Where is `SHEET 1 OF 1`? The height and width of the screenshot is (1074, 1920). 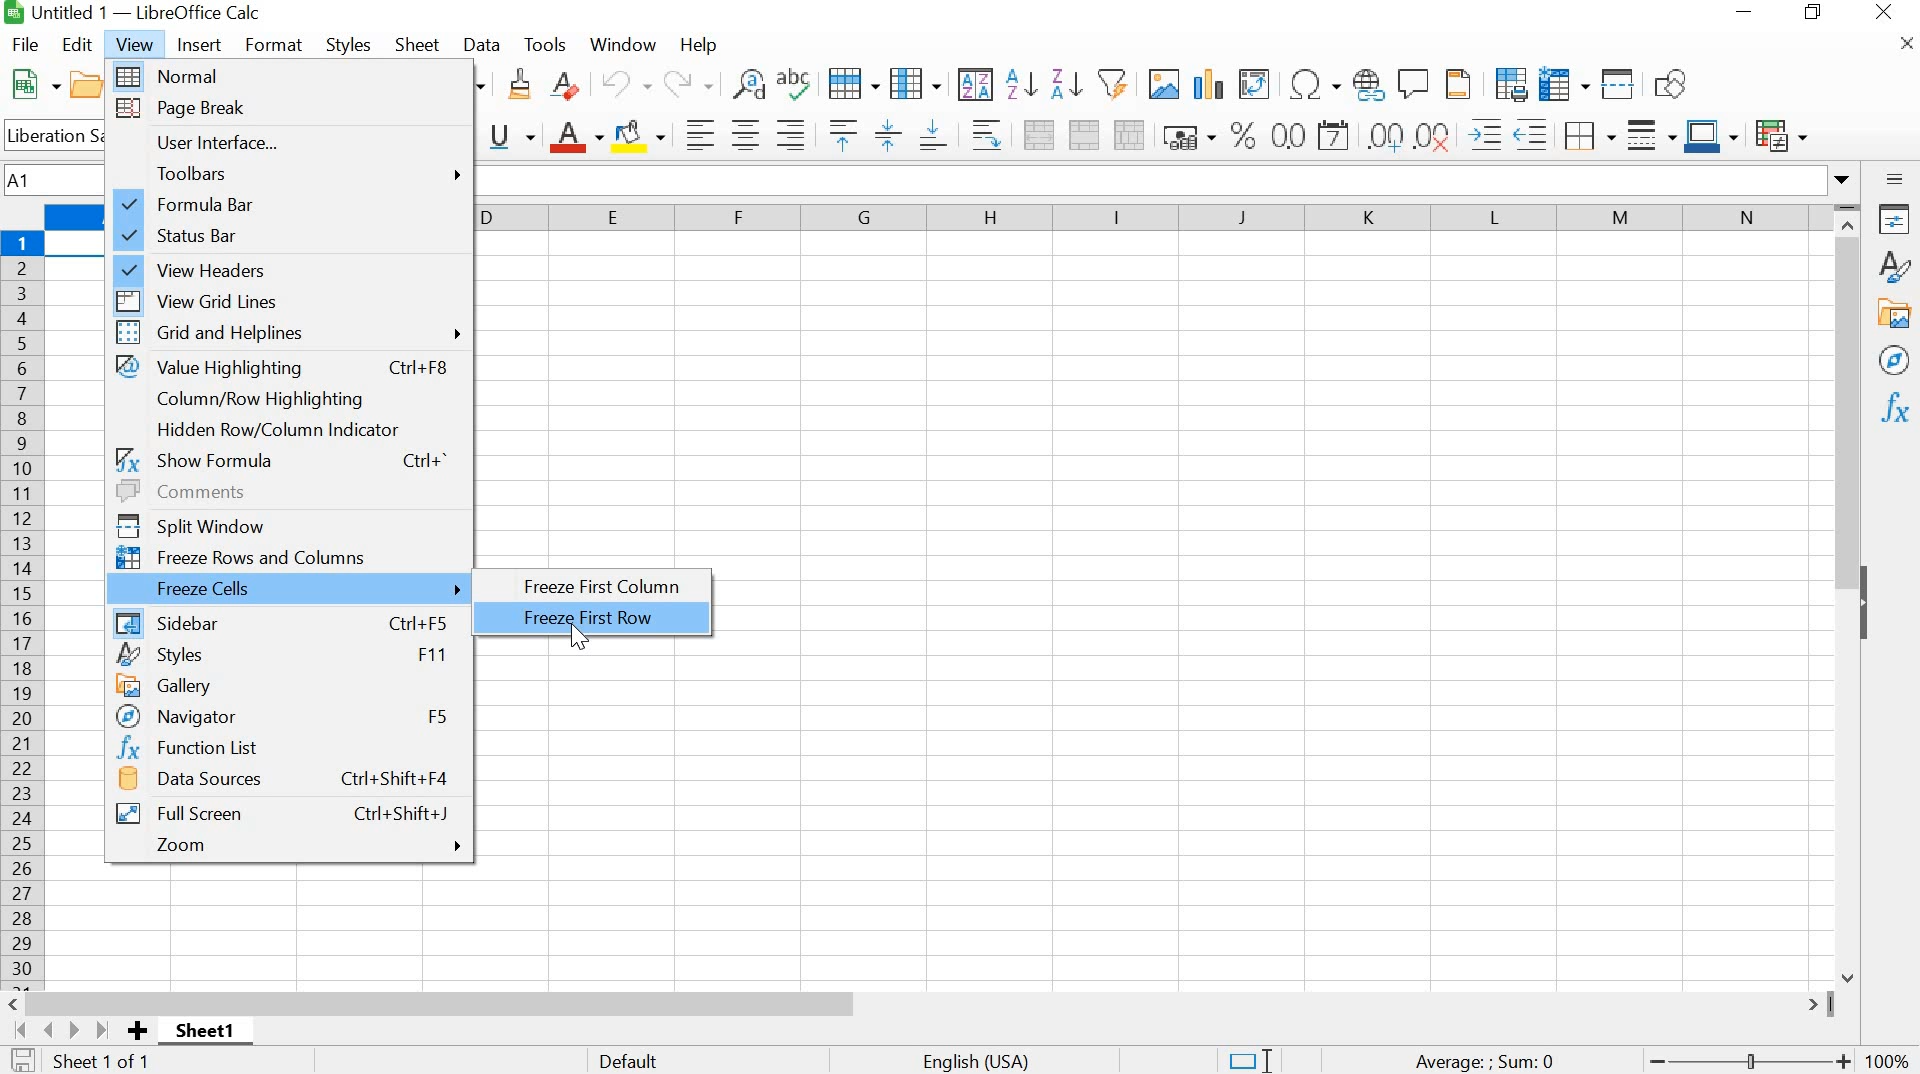
SHEET 1 OF 1 is located at coordinates (114, 1064).